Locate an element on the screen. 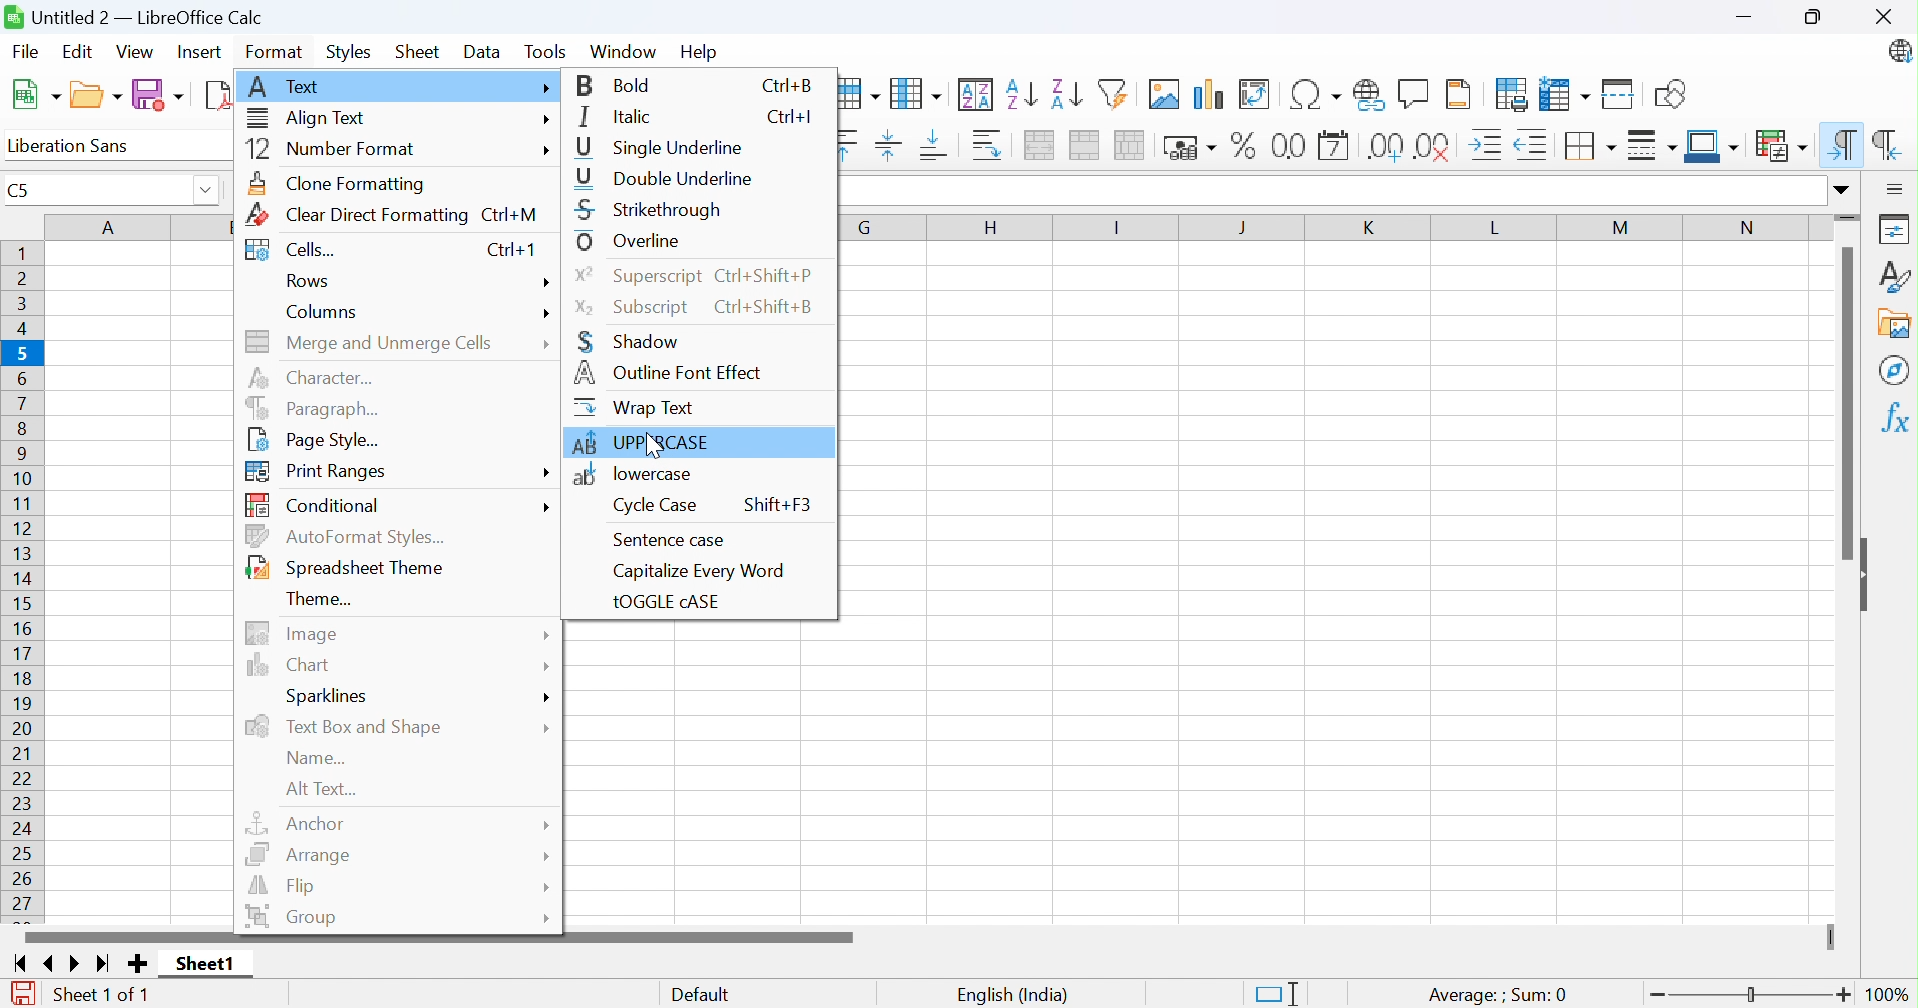 The width and height of the screenshot is (1918, 1008). Rows is located at coordinates (309, 281).